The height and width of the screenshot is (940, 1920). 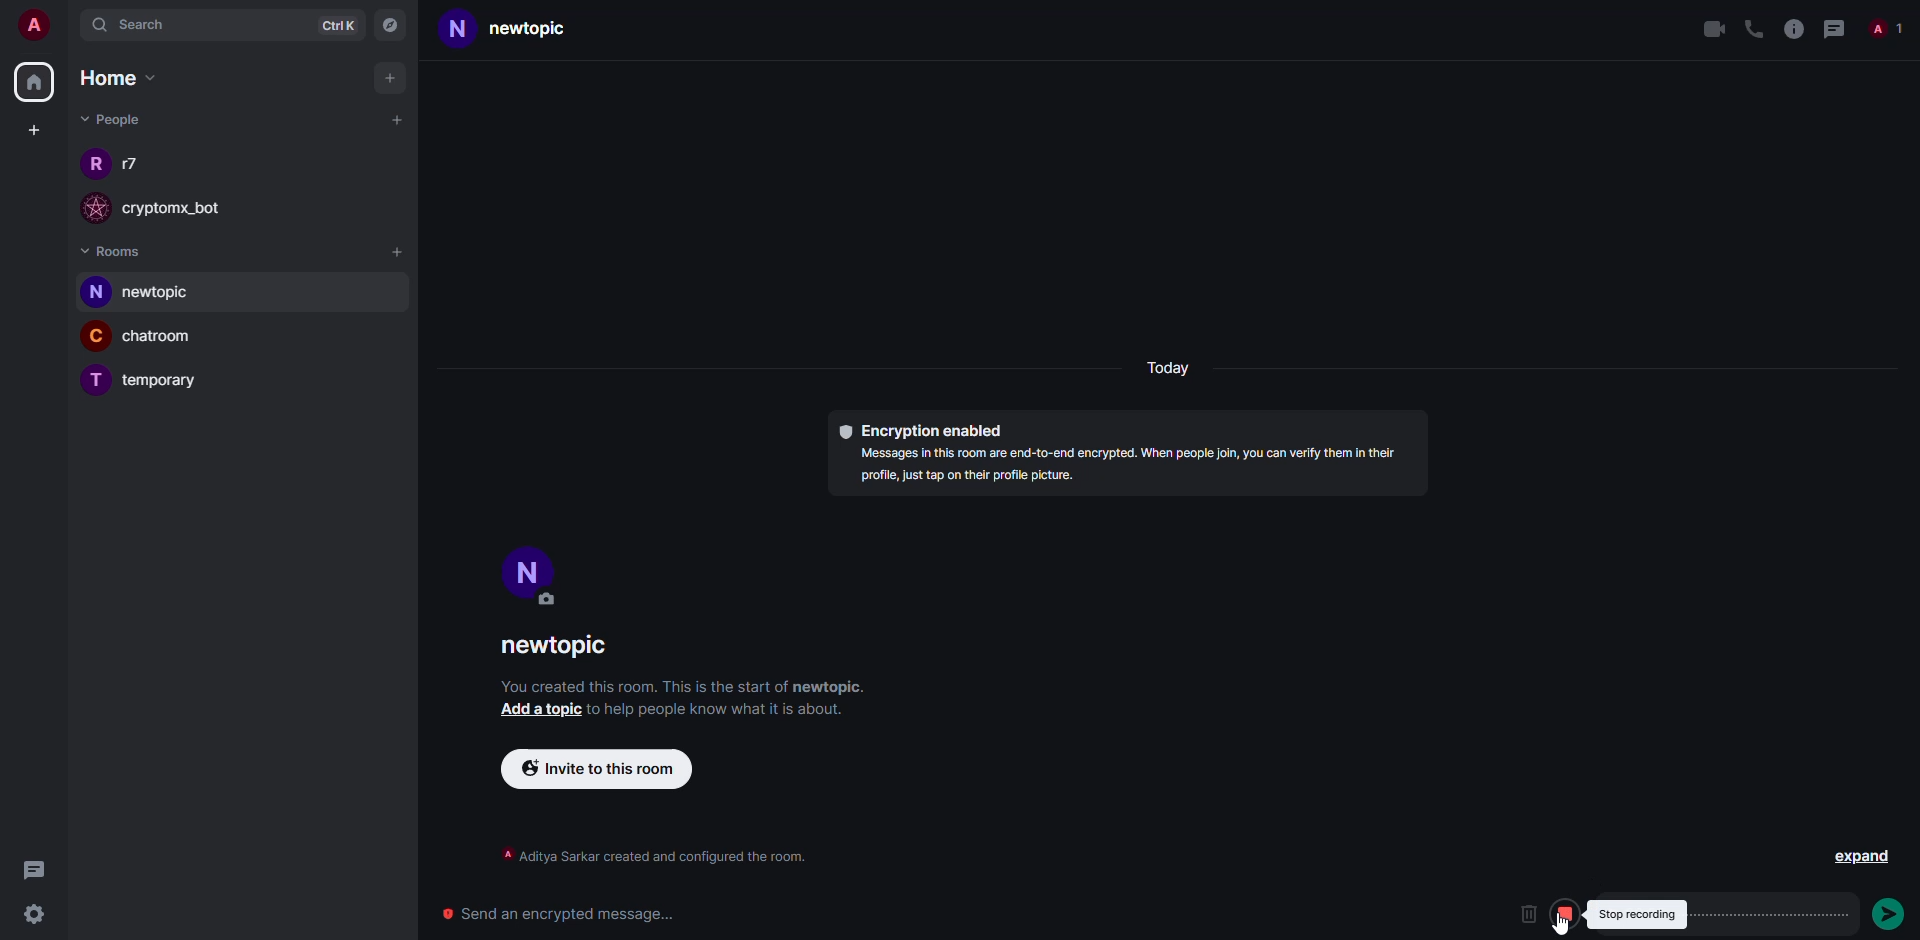 What do you see at coordinates (120, 251) in the screenshot?
I see `rooms` at bounding box center [120, 251].